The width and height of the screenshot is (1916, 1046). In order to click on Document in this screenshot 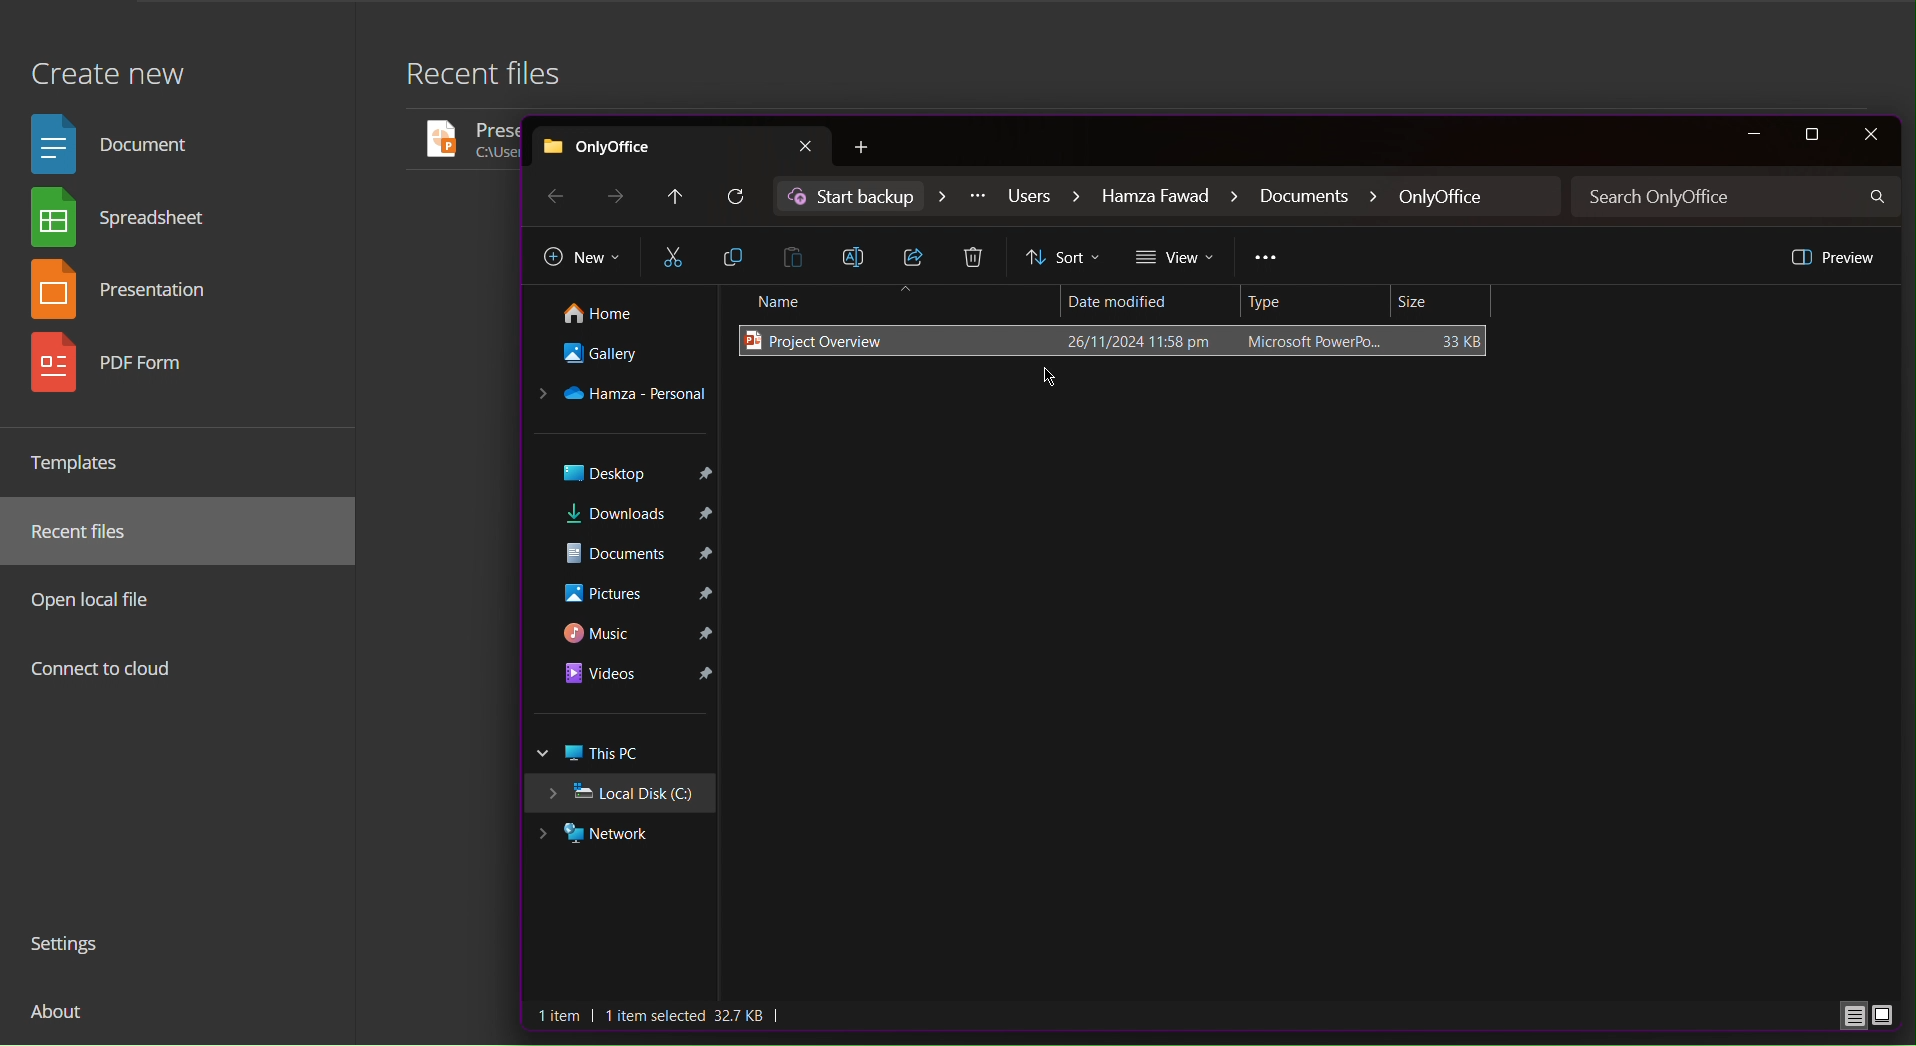, I will do `click(118, 142)`.